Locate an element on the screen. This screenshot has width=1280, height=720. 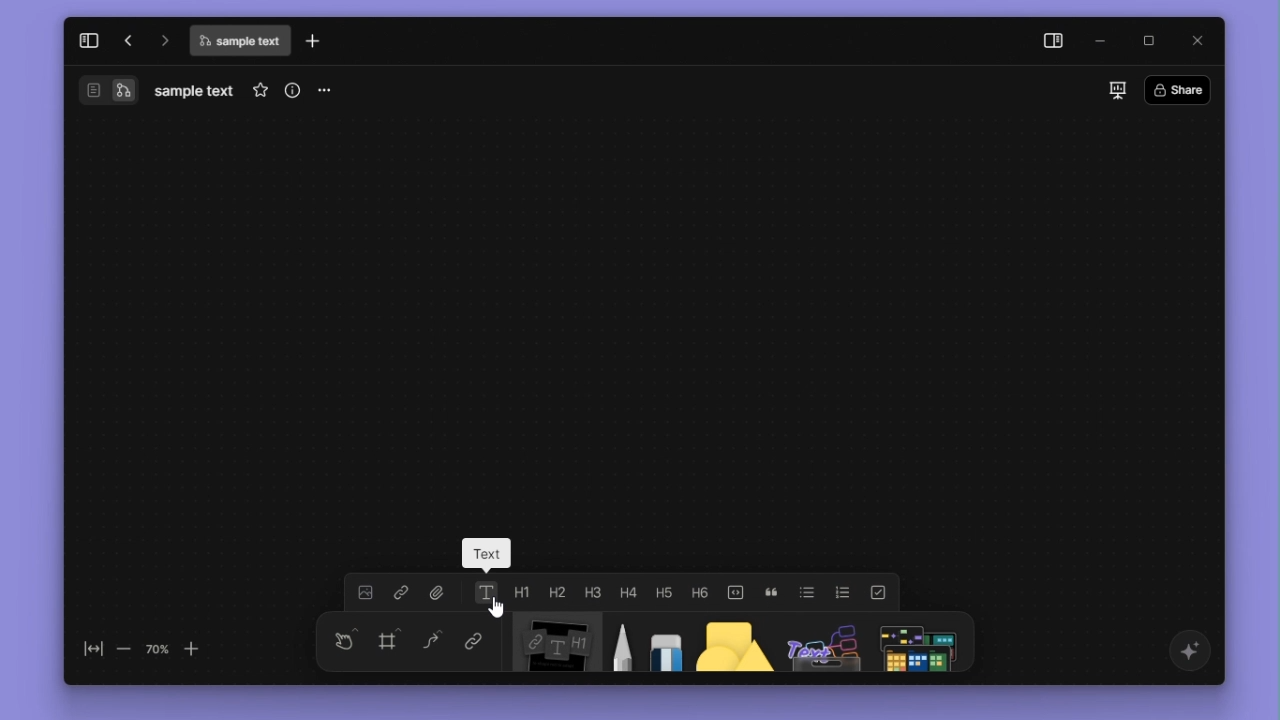
eraser is located at coordinates (662, 643).